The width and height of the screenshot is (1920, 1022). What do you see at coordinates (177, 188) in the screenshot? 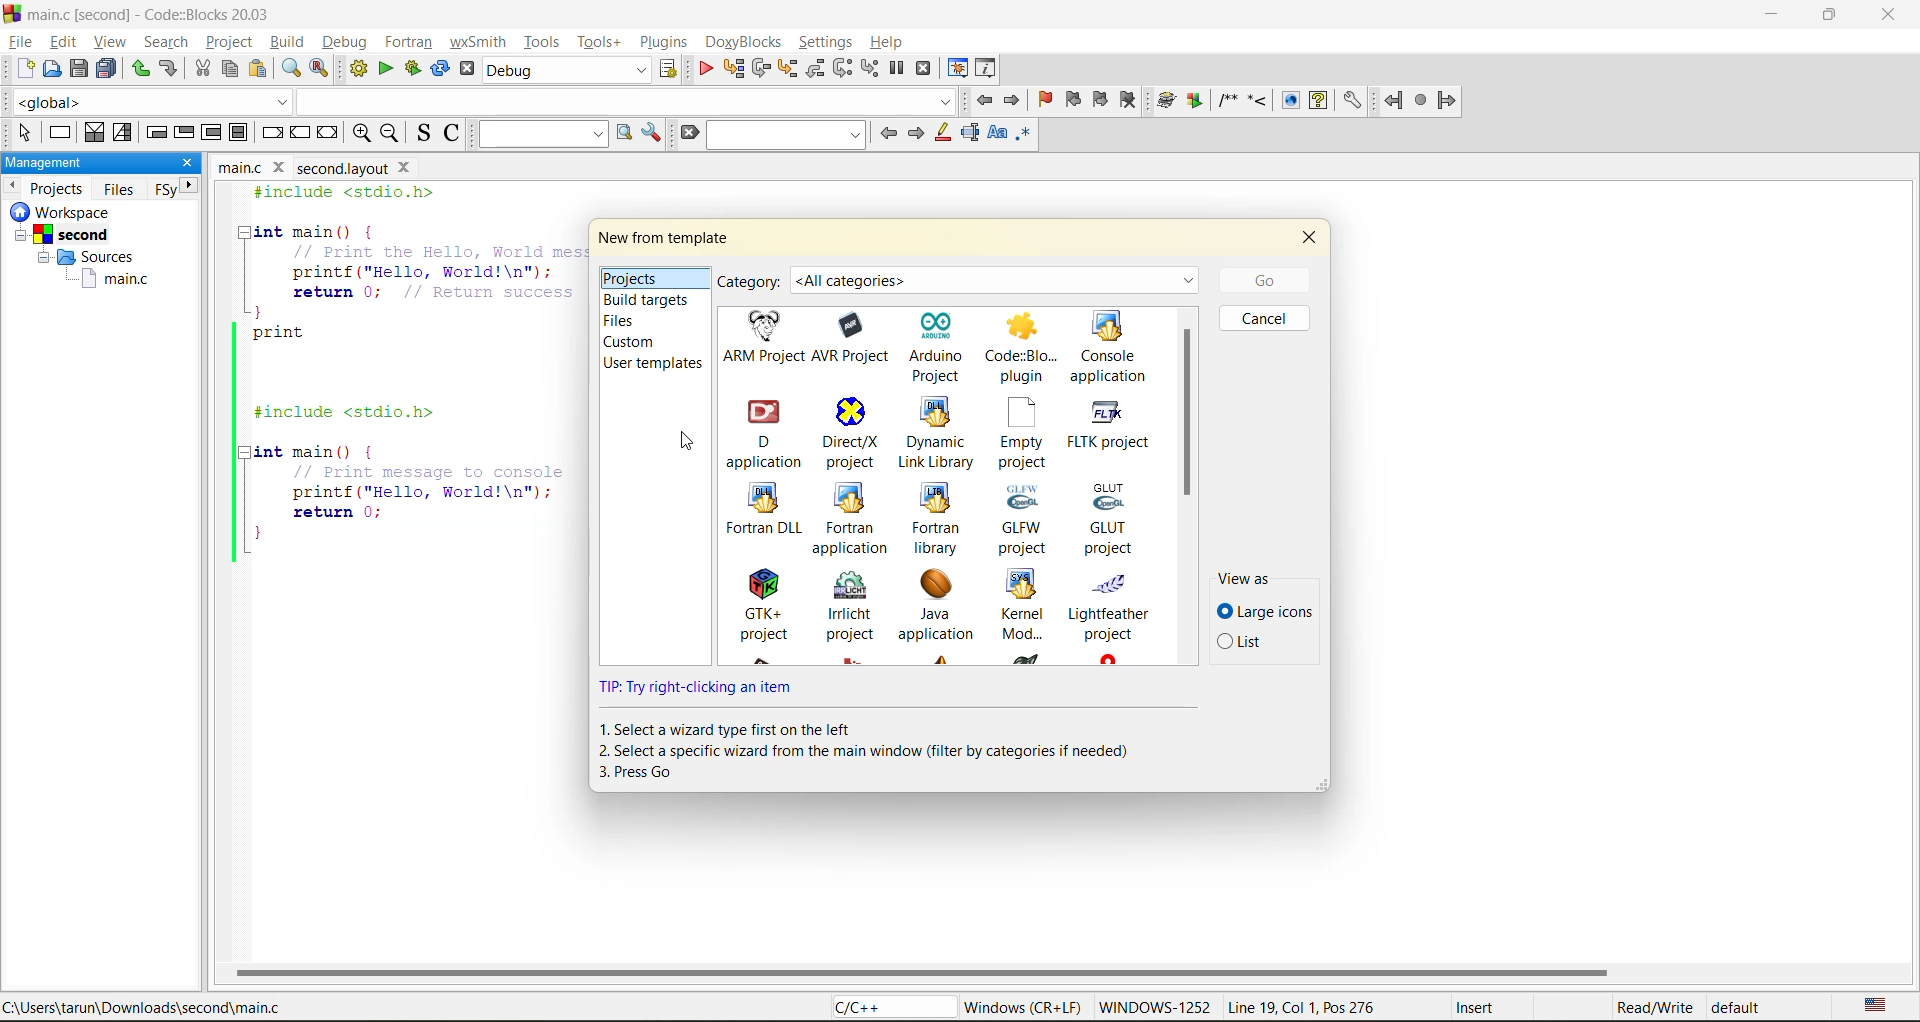
I see `FSy next` at bounding box center [177, 188].